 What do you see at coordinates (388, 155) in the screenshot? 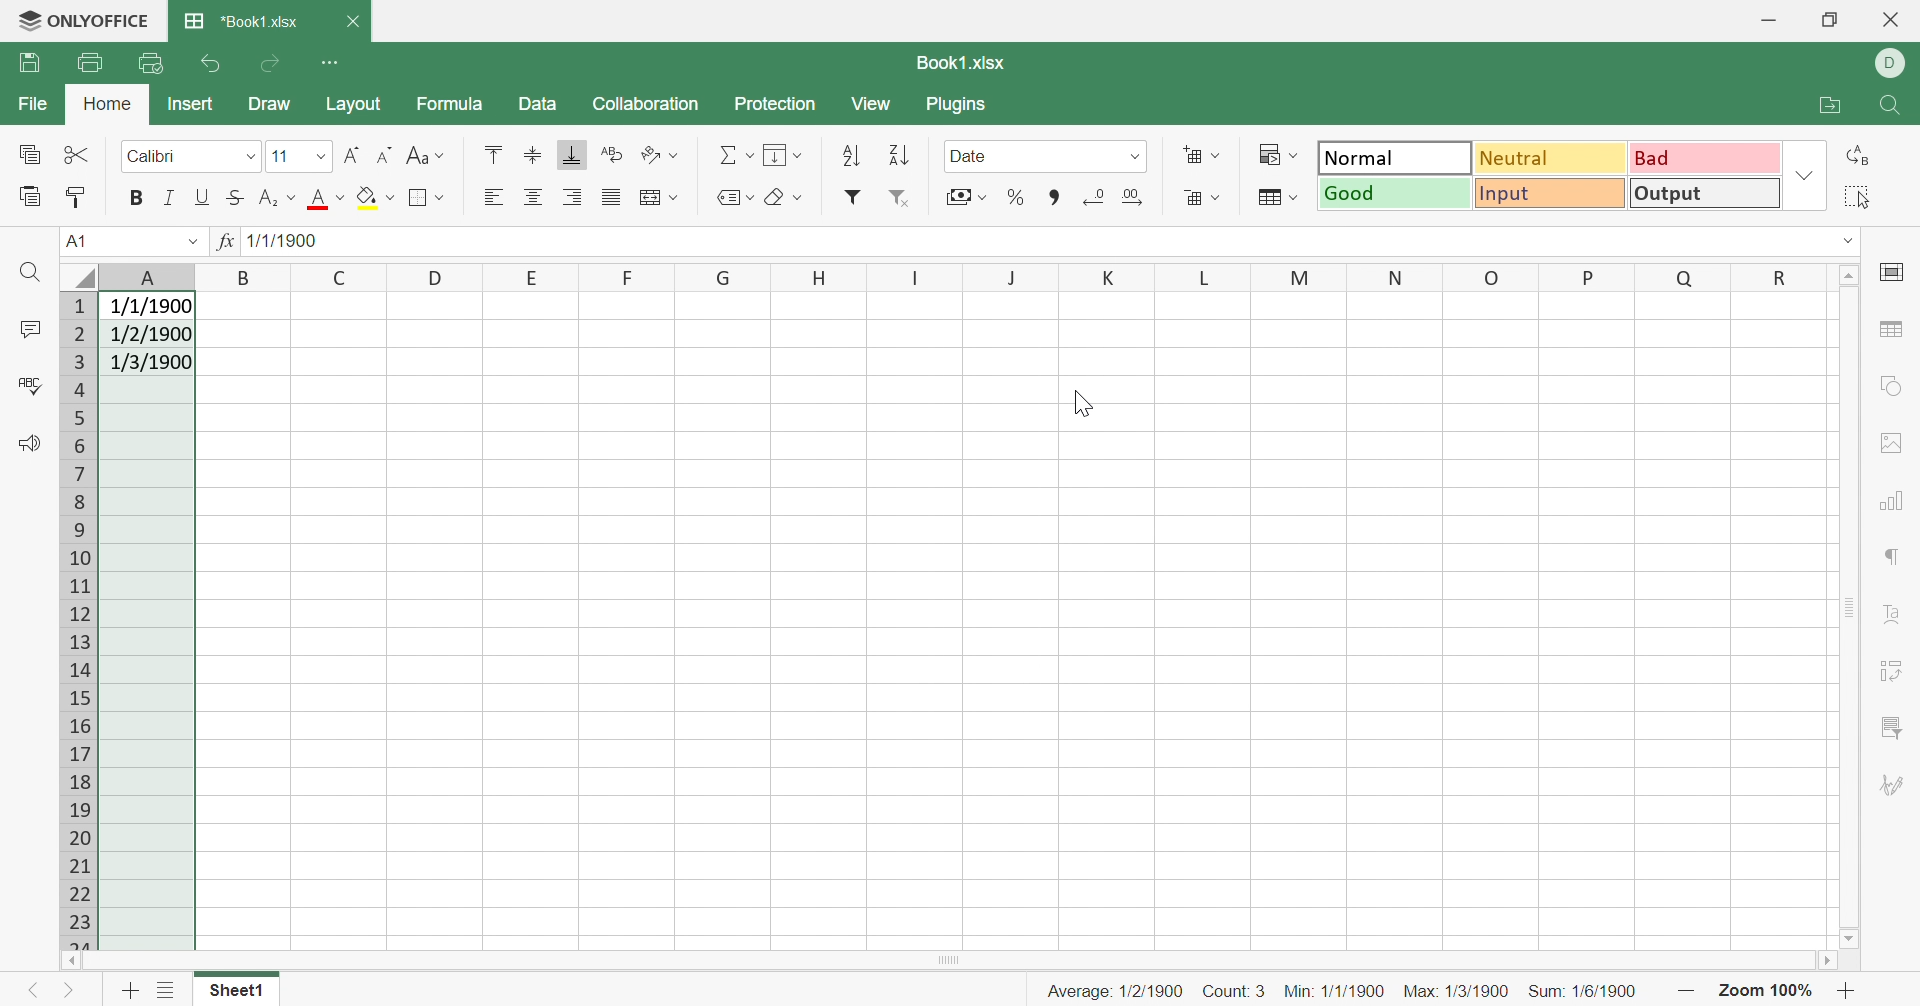
I see `Decrement font size` at bounding box center [388, 155].